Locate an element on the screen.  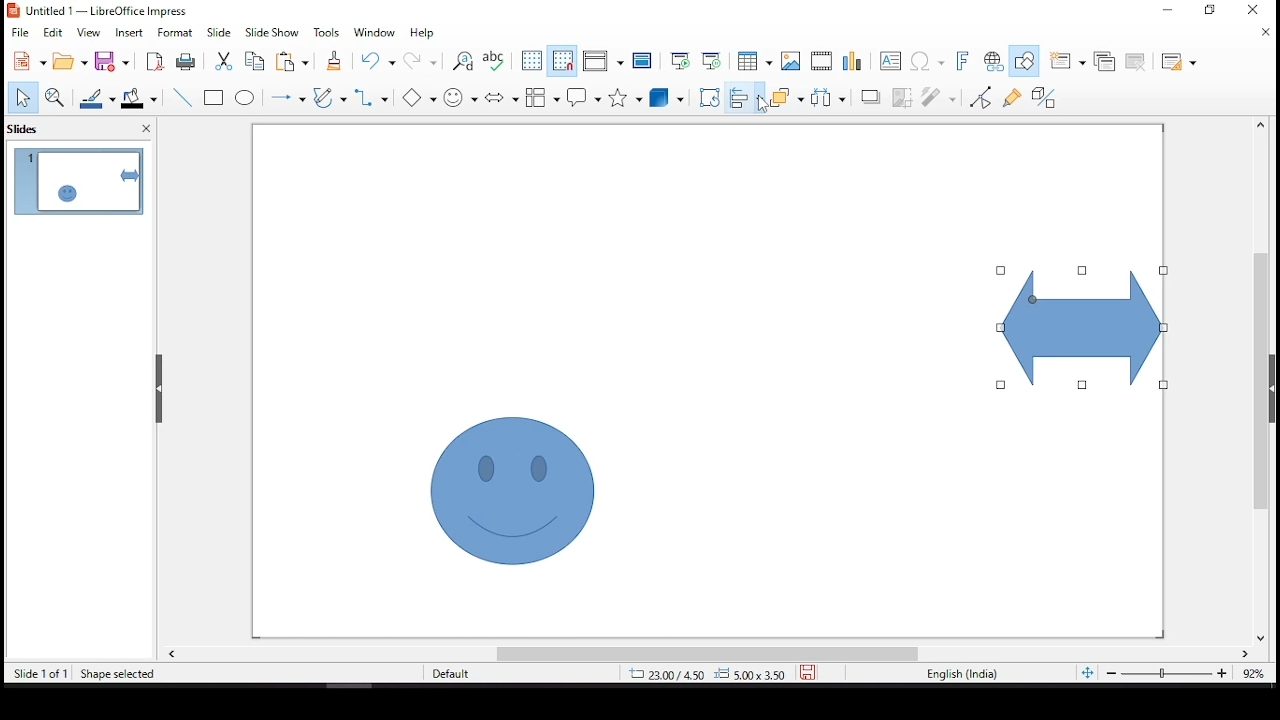
slide show is located at coordinates (270, 31).